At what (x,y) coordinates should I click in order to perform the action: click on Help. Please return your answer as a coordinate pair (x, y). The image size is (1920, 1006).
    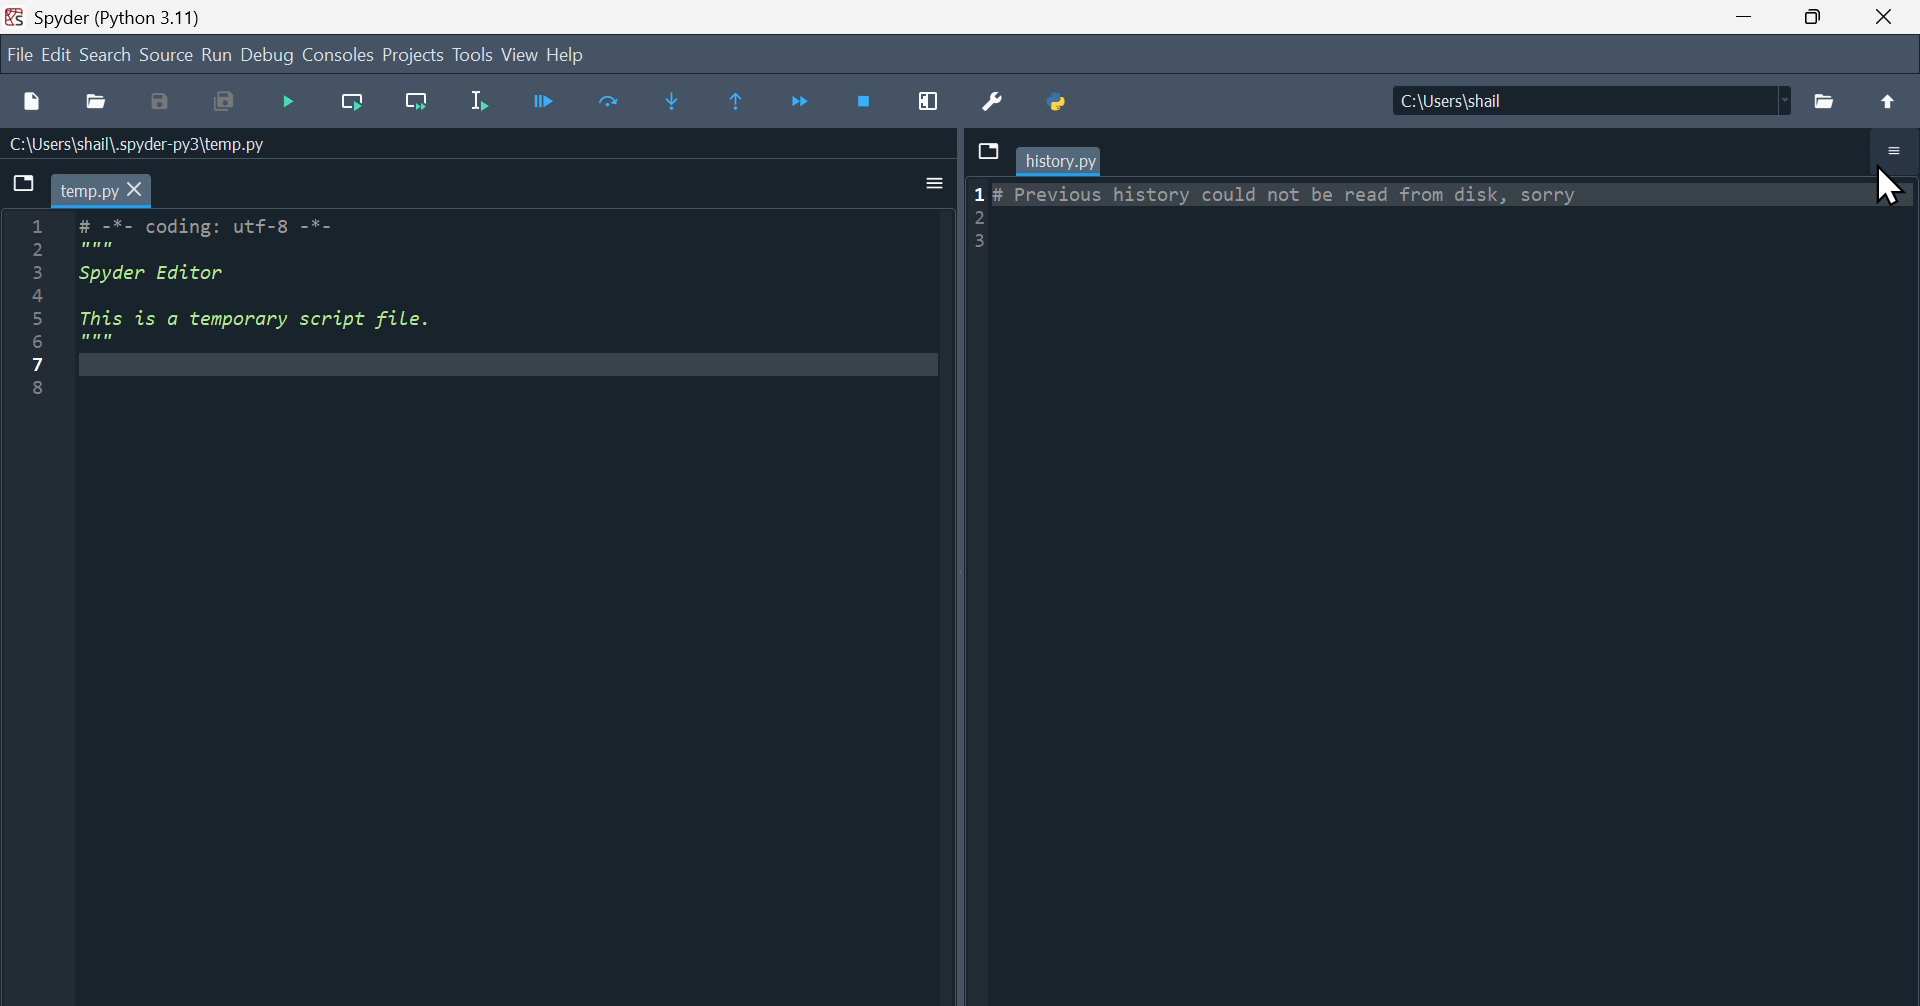
    Looking at the image, I should click on (565, 54).